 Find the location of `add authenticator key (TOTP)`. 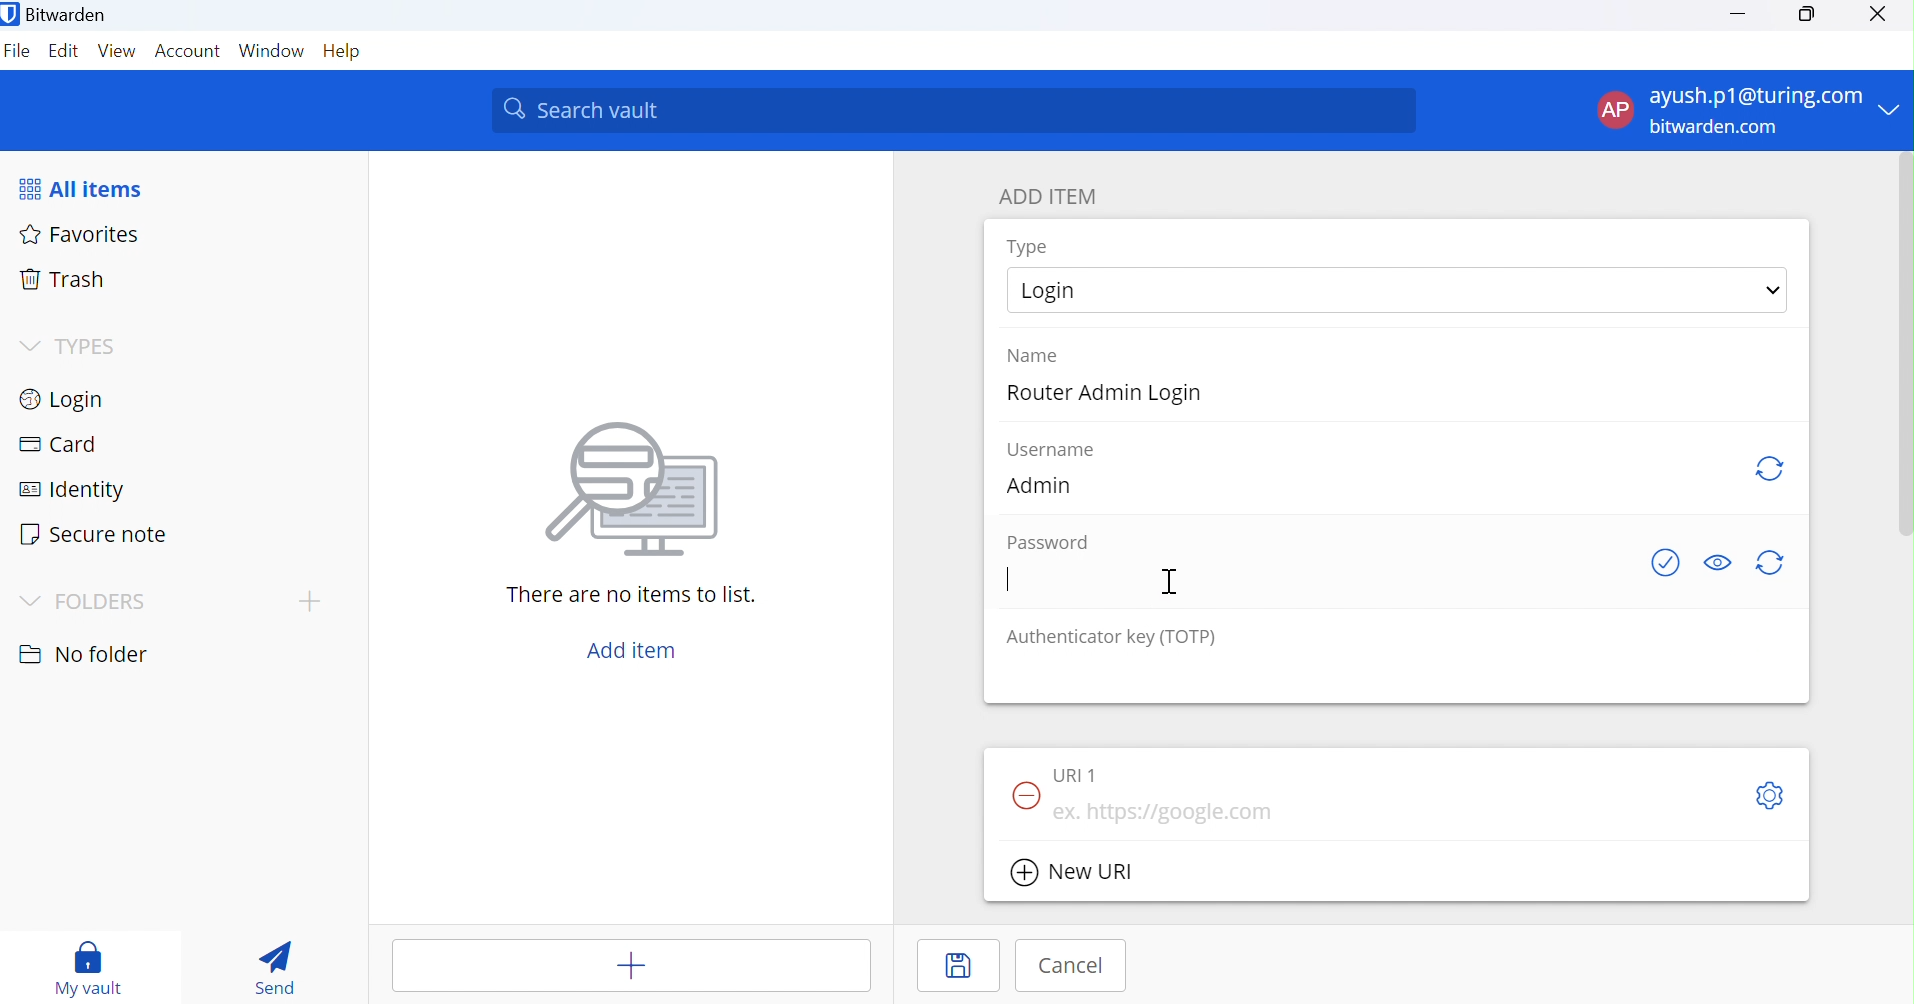

add authenticator key (TOTP) is located at coordinates (1398, 676).